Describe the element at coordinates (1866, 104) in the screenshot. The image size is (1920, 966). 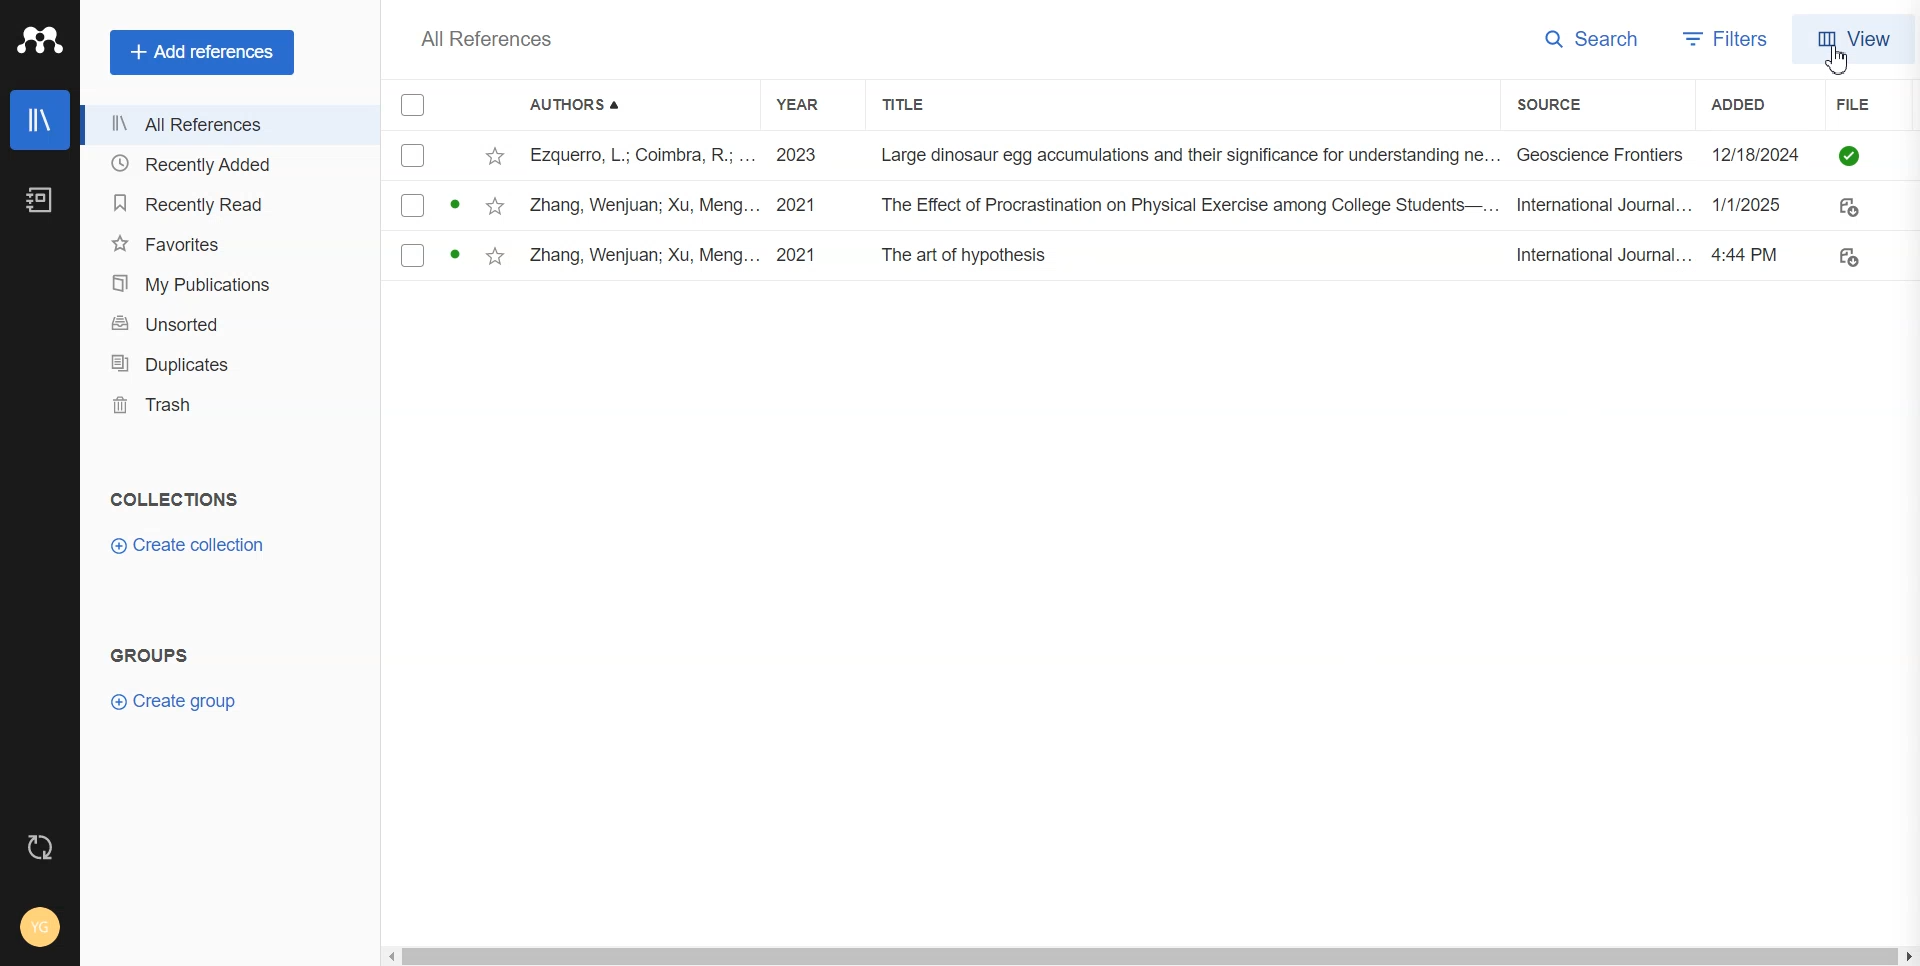
I see `File` at that location.